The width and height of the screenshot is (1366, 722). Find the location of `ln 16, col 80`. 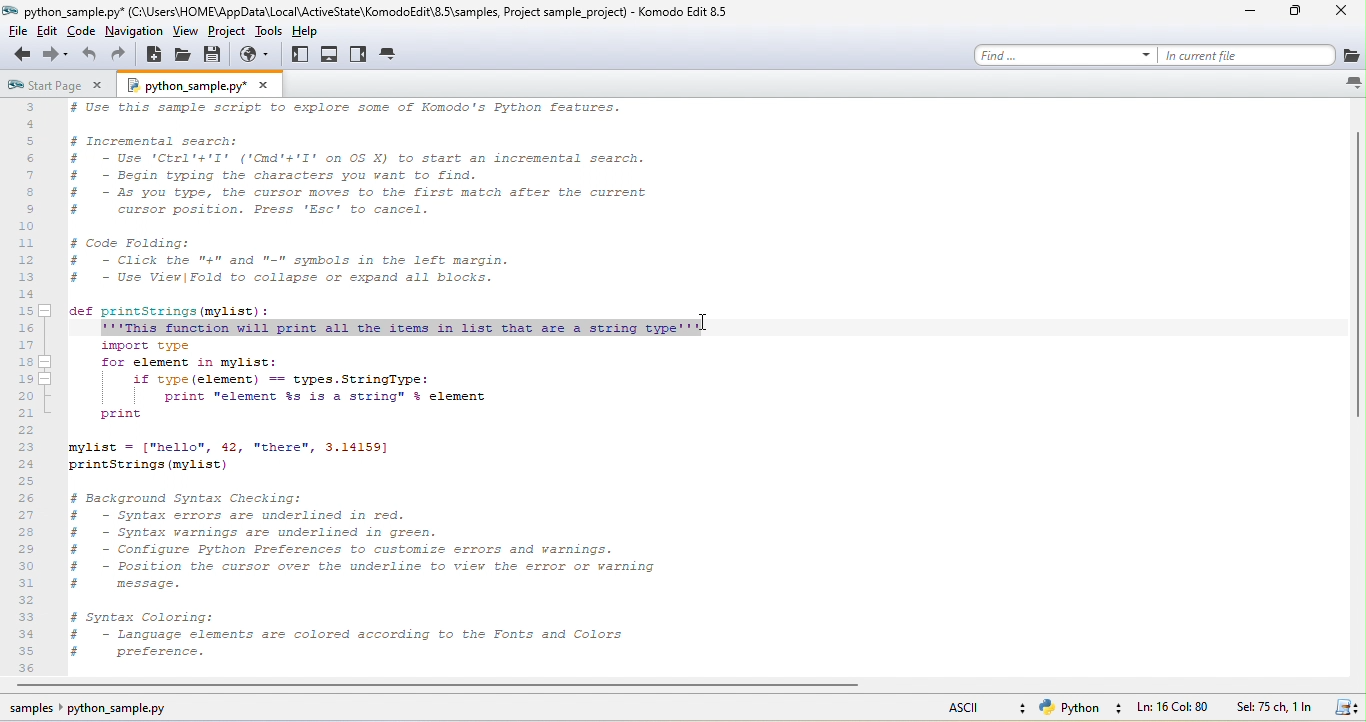

ln 16, col 80 is located at coordinates (1175, 708).